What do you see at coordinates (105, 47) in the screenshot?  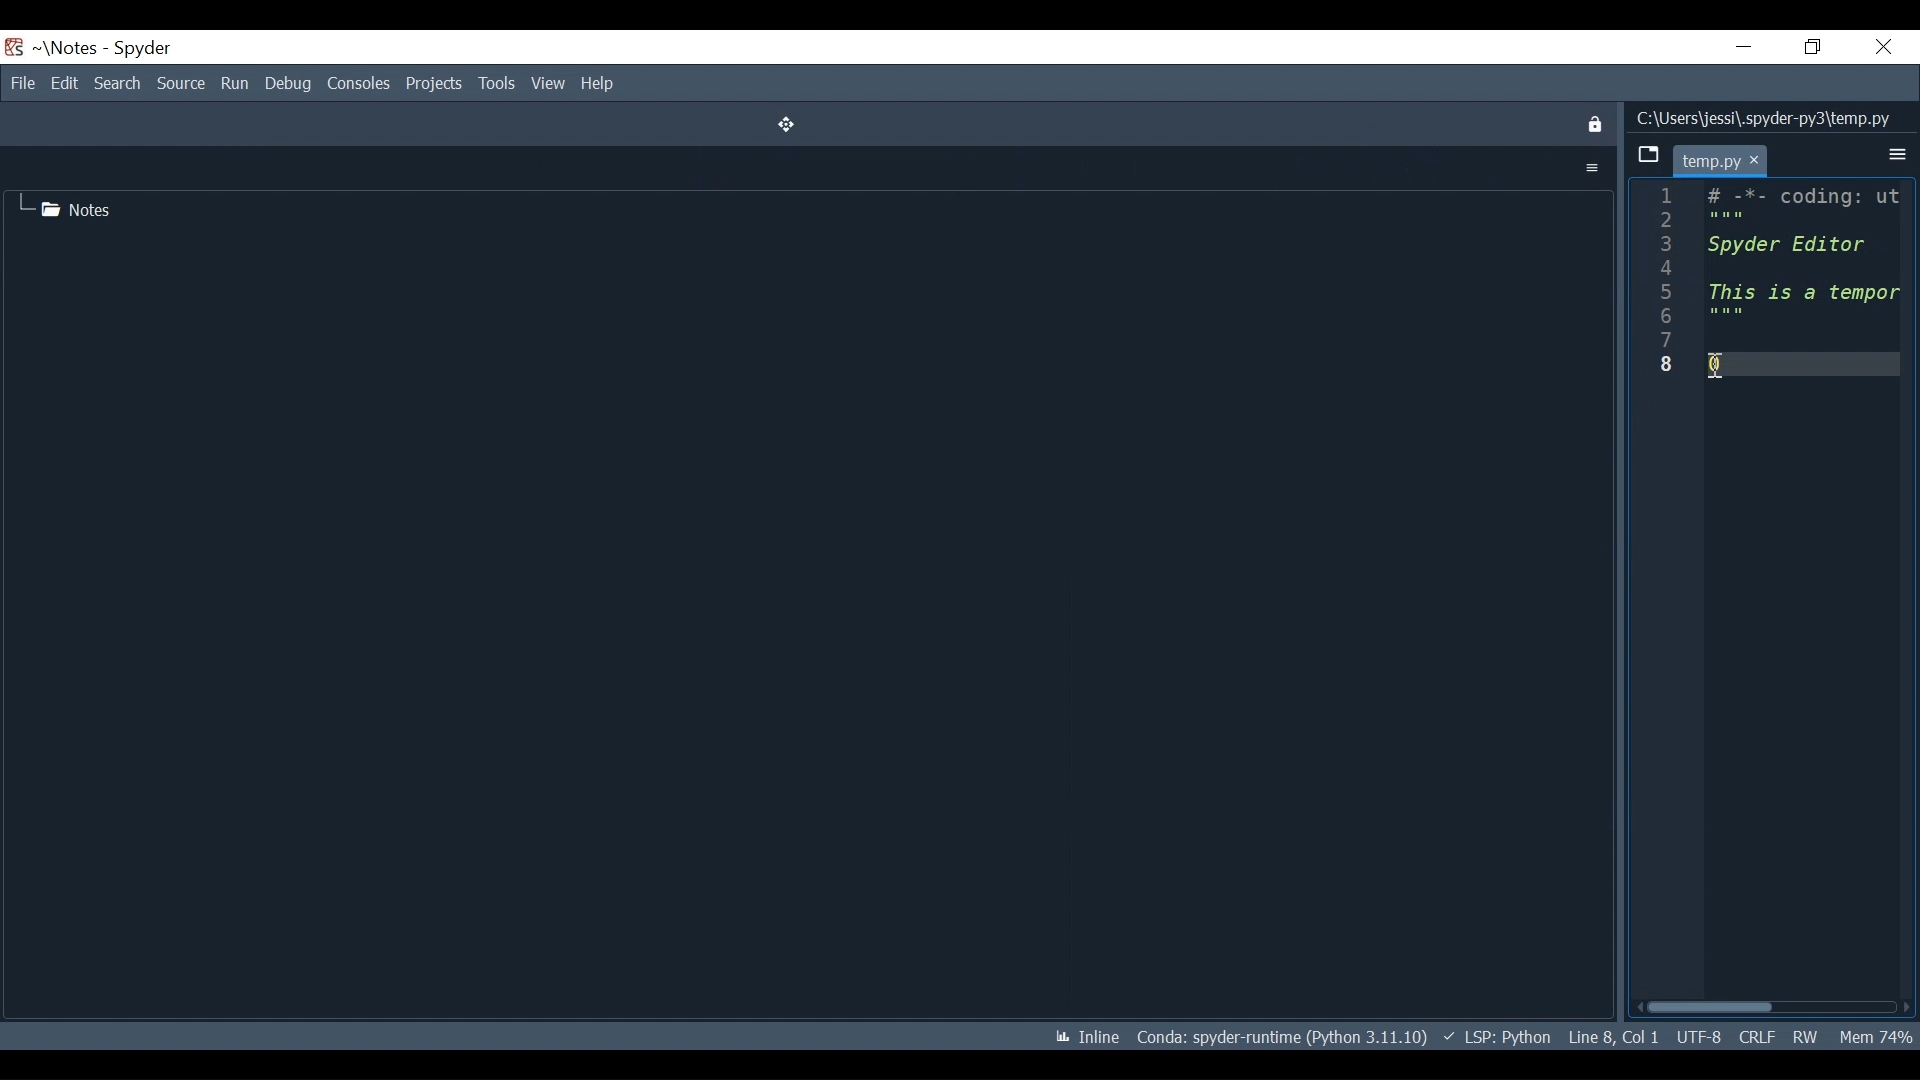 I see `~\Notes- Spyder` at bounding box center [105, 47].